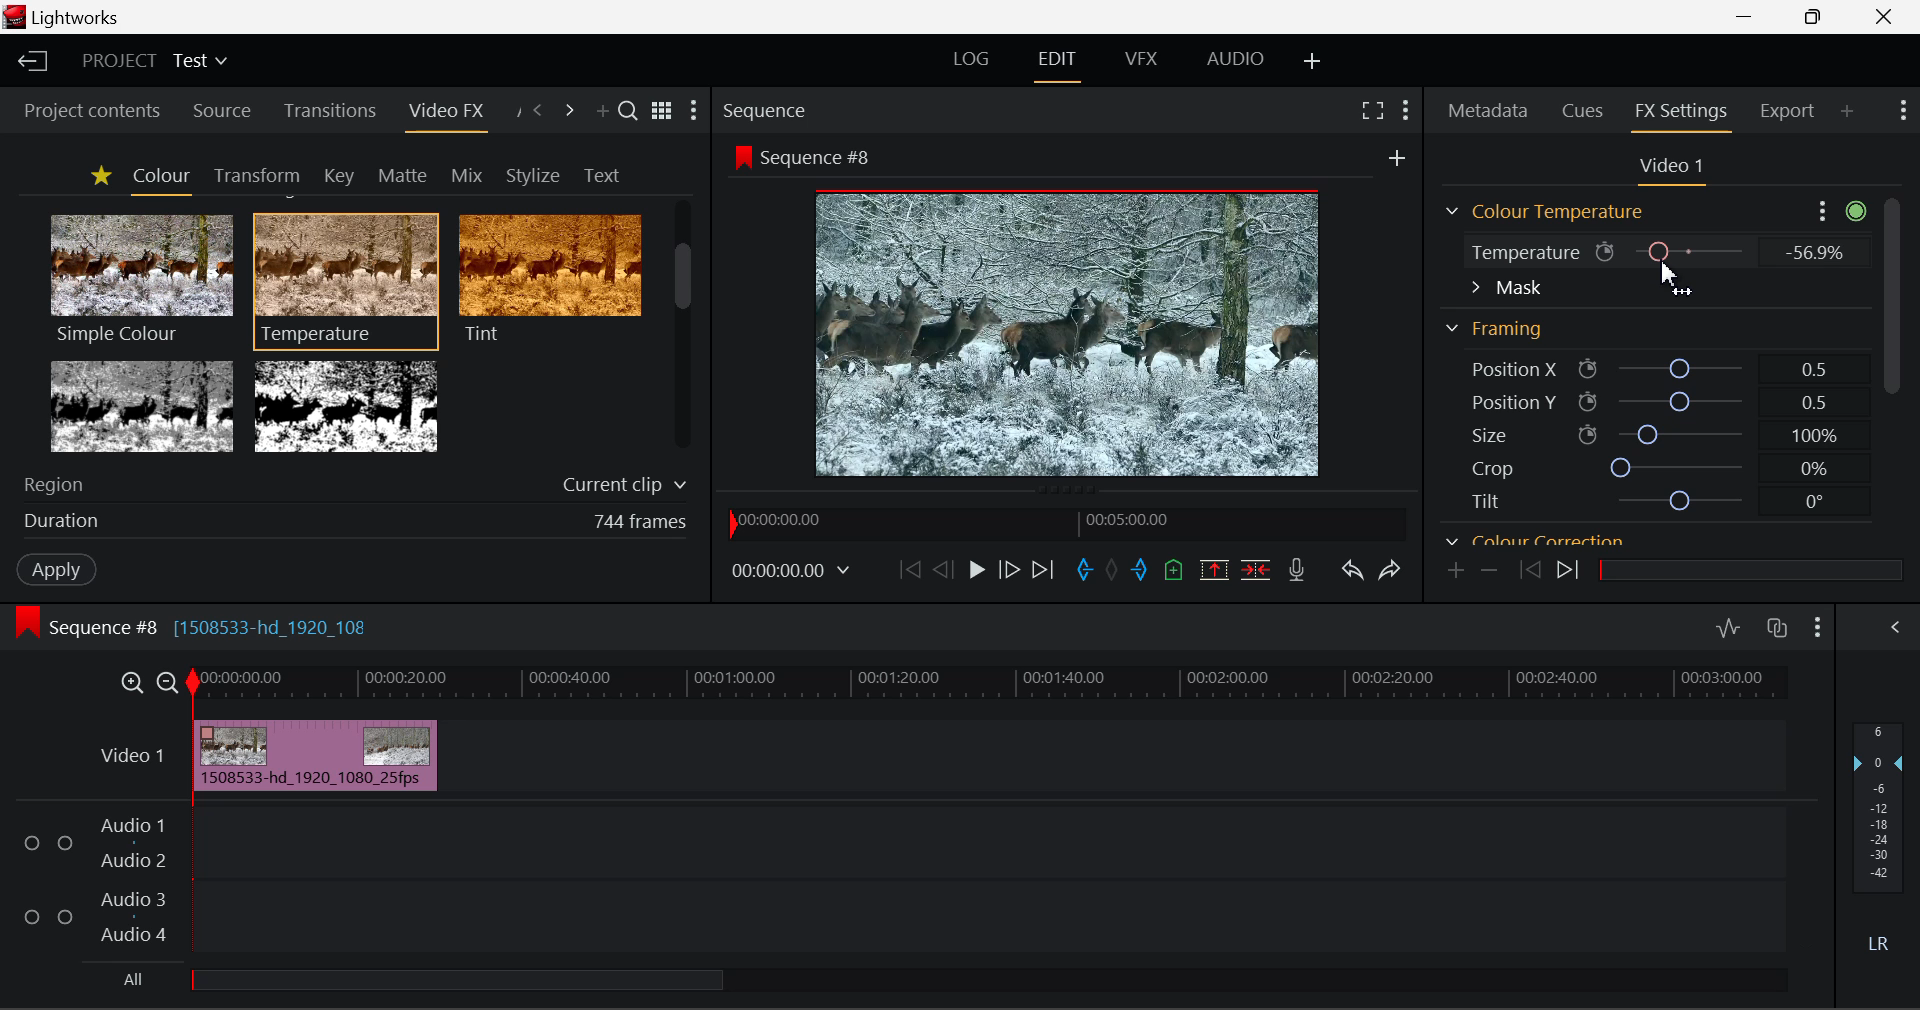 This screenshot has height=1010, width=1920. What do you see at coordinates (1235, 58) in the screenshot?
I see `AUDIO Layout` at bounding box center [1235, 58].